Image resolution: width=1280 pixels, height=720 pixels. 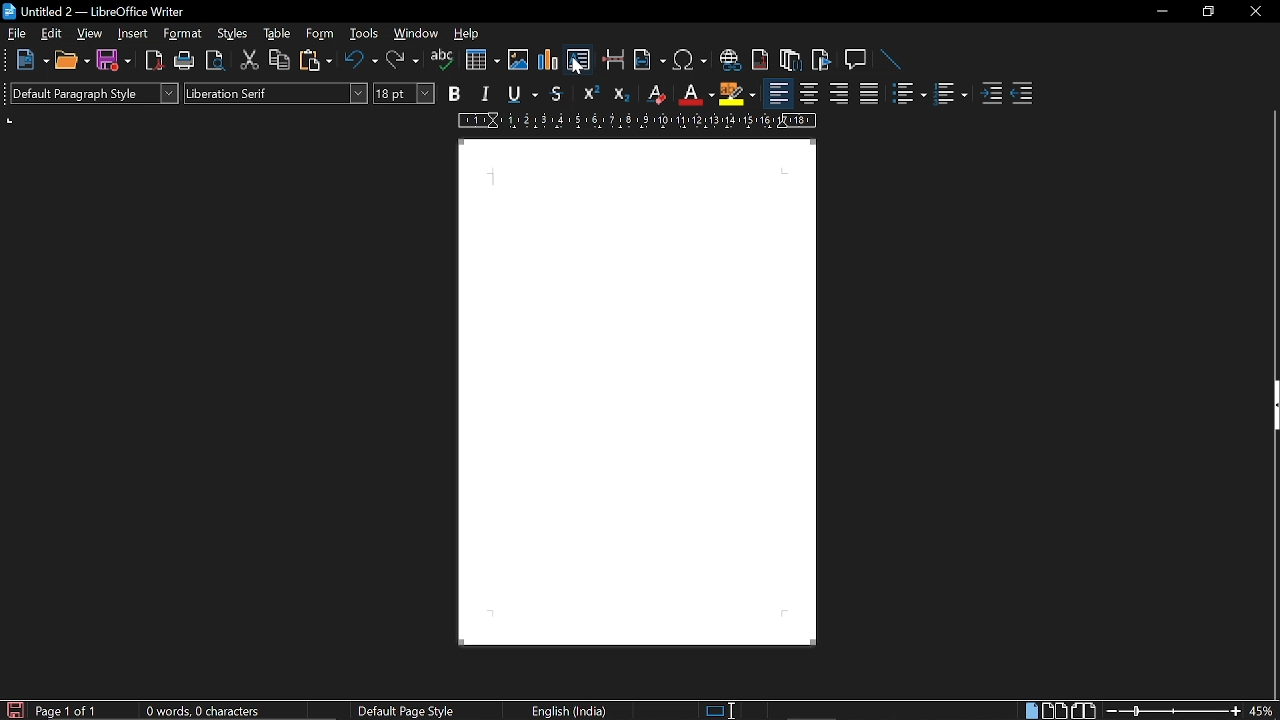 What do you see at coordinates (1054, 711) in the screenshot?
I see `multiple page view` at bounding box center [1054, 711].